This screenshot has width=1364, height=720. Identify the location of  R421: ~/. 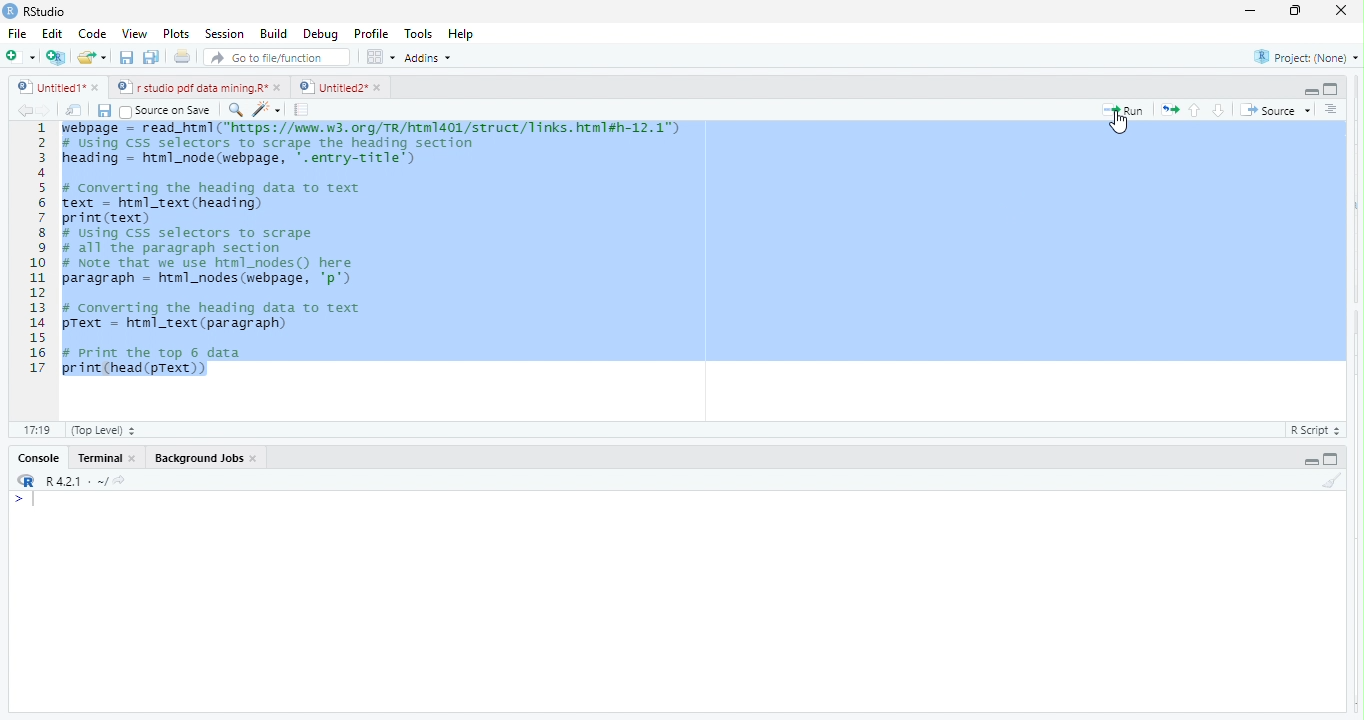
(90, 481).